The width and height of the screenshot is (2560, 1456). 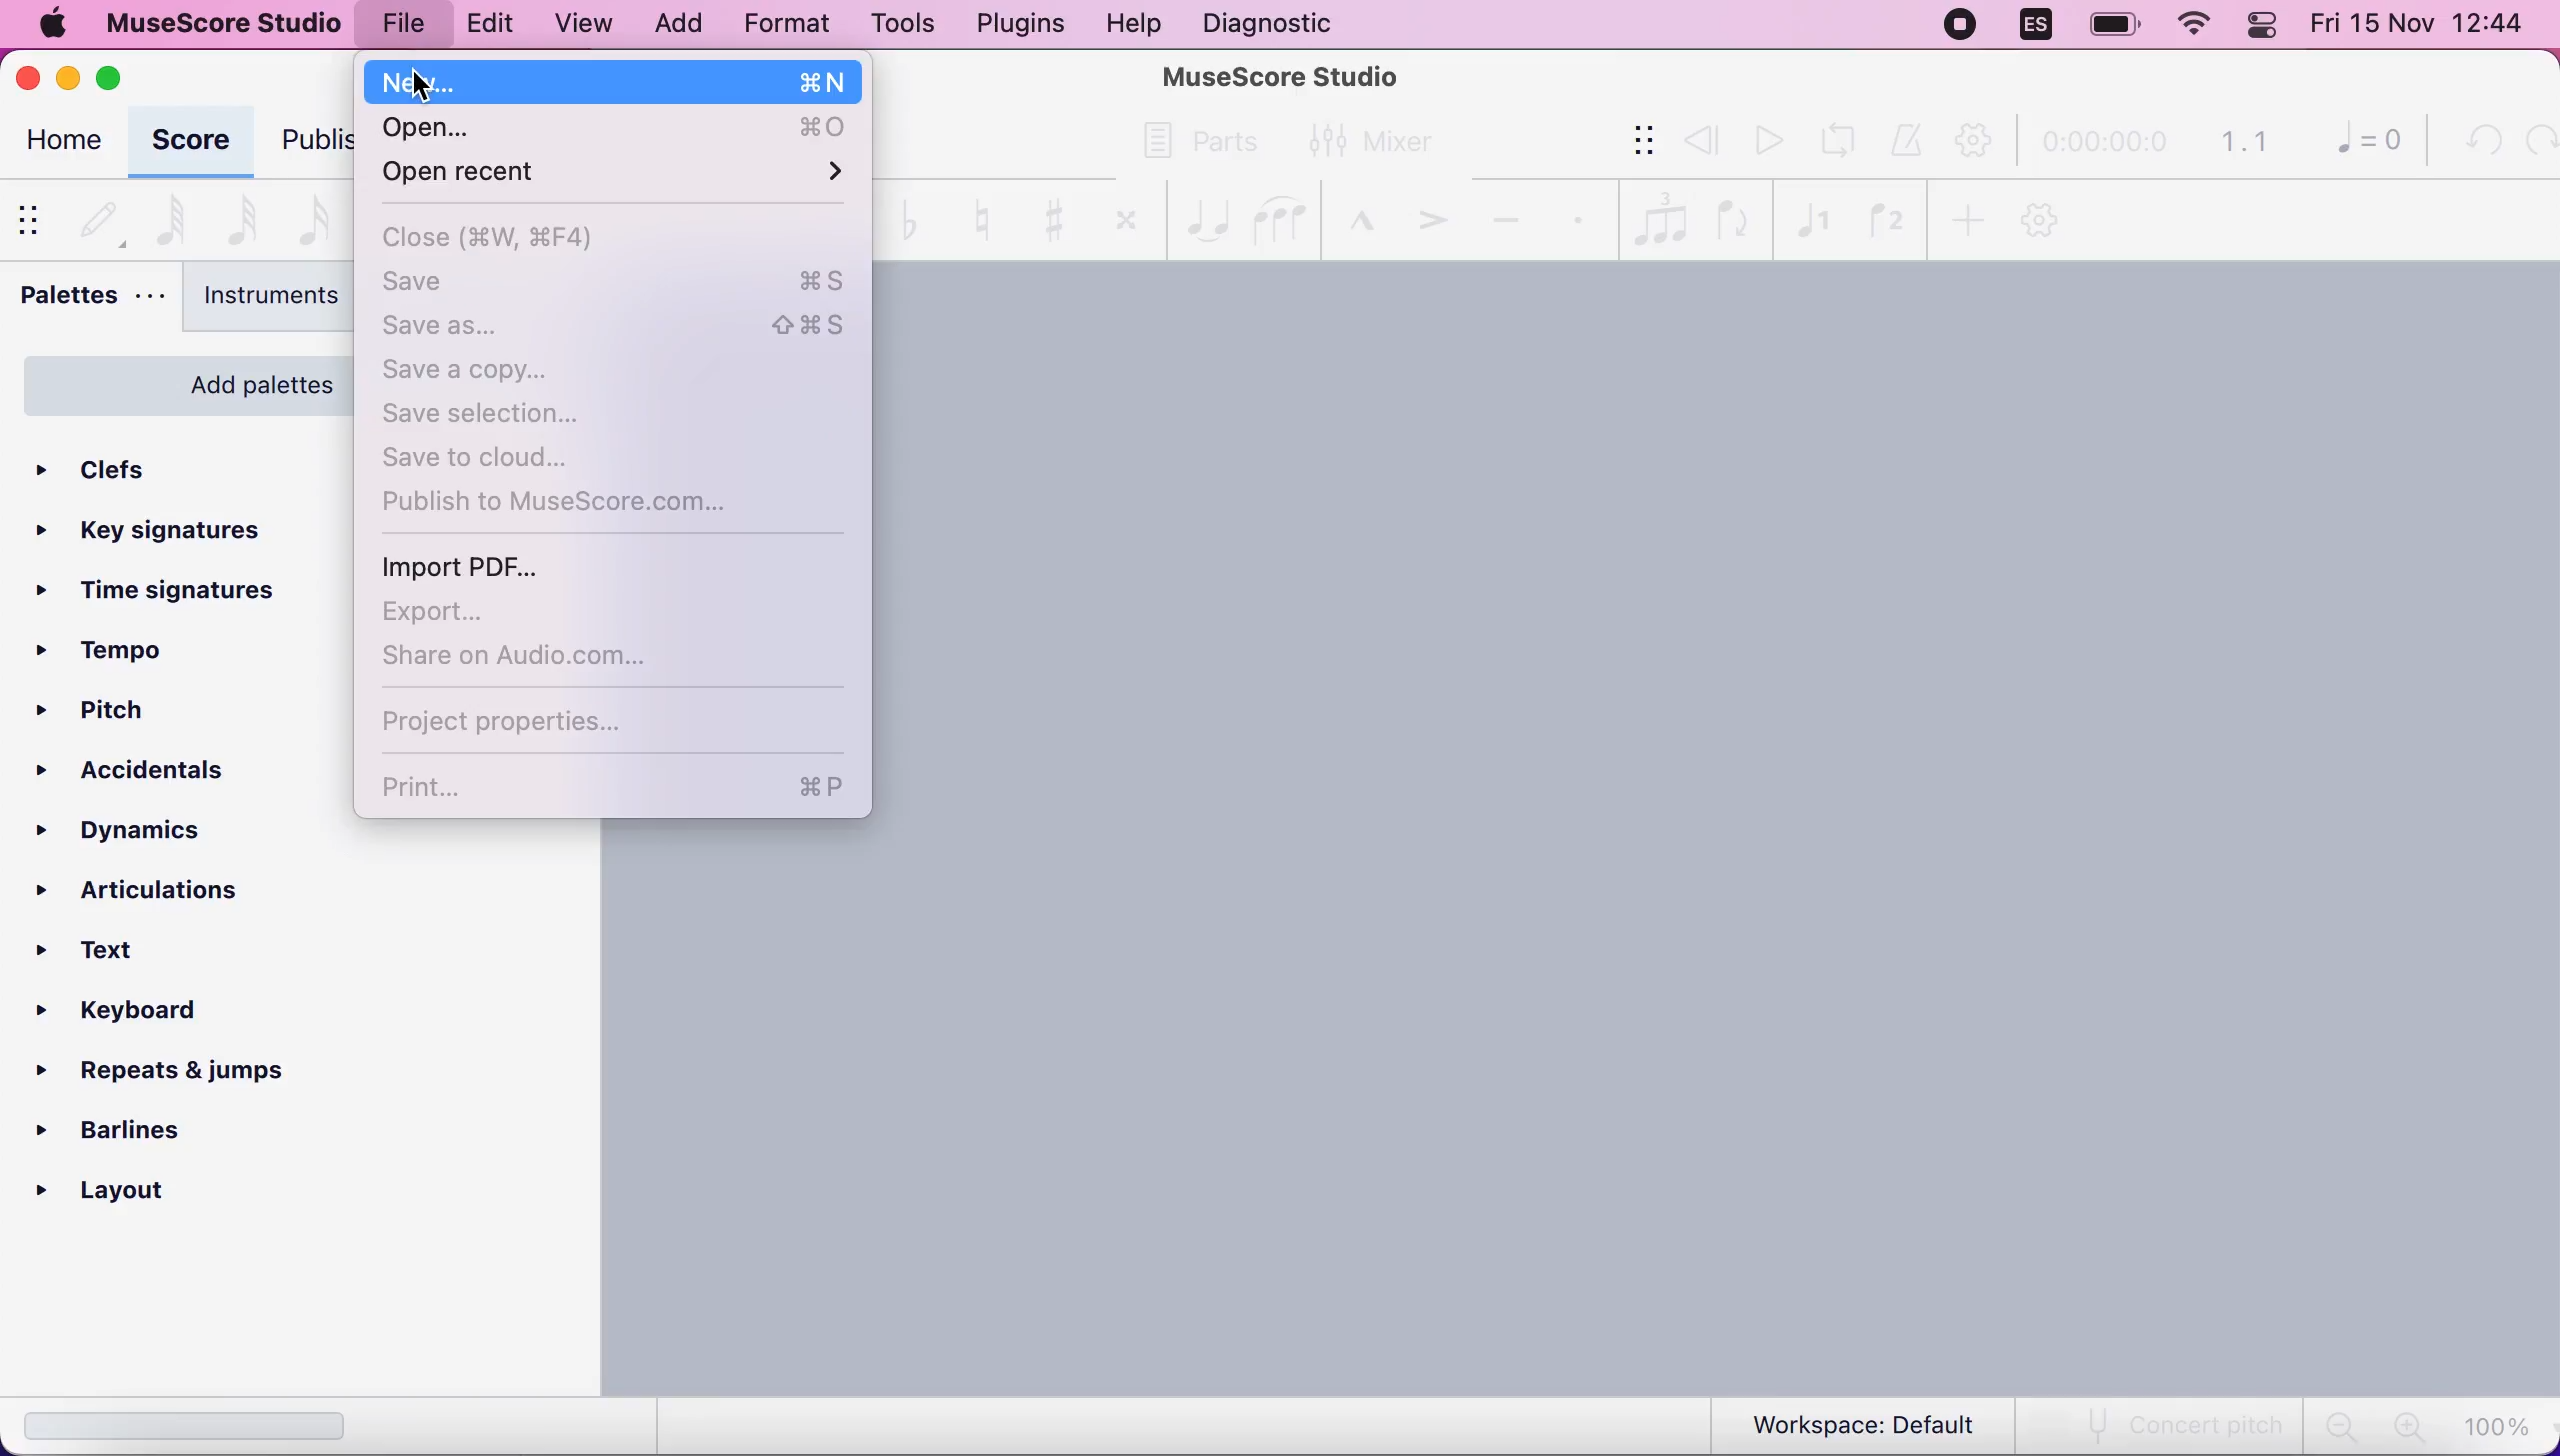 What do you see at coordinates (562, 658) in the screenshot?
I see `share on audio.com` at bounding box center [562, 658].